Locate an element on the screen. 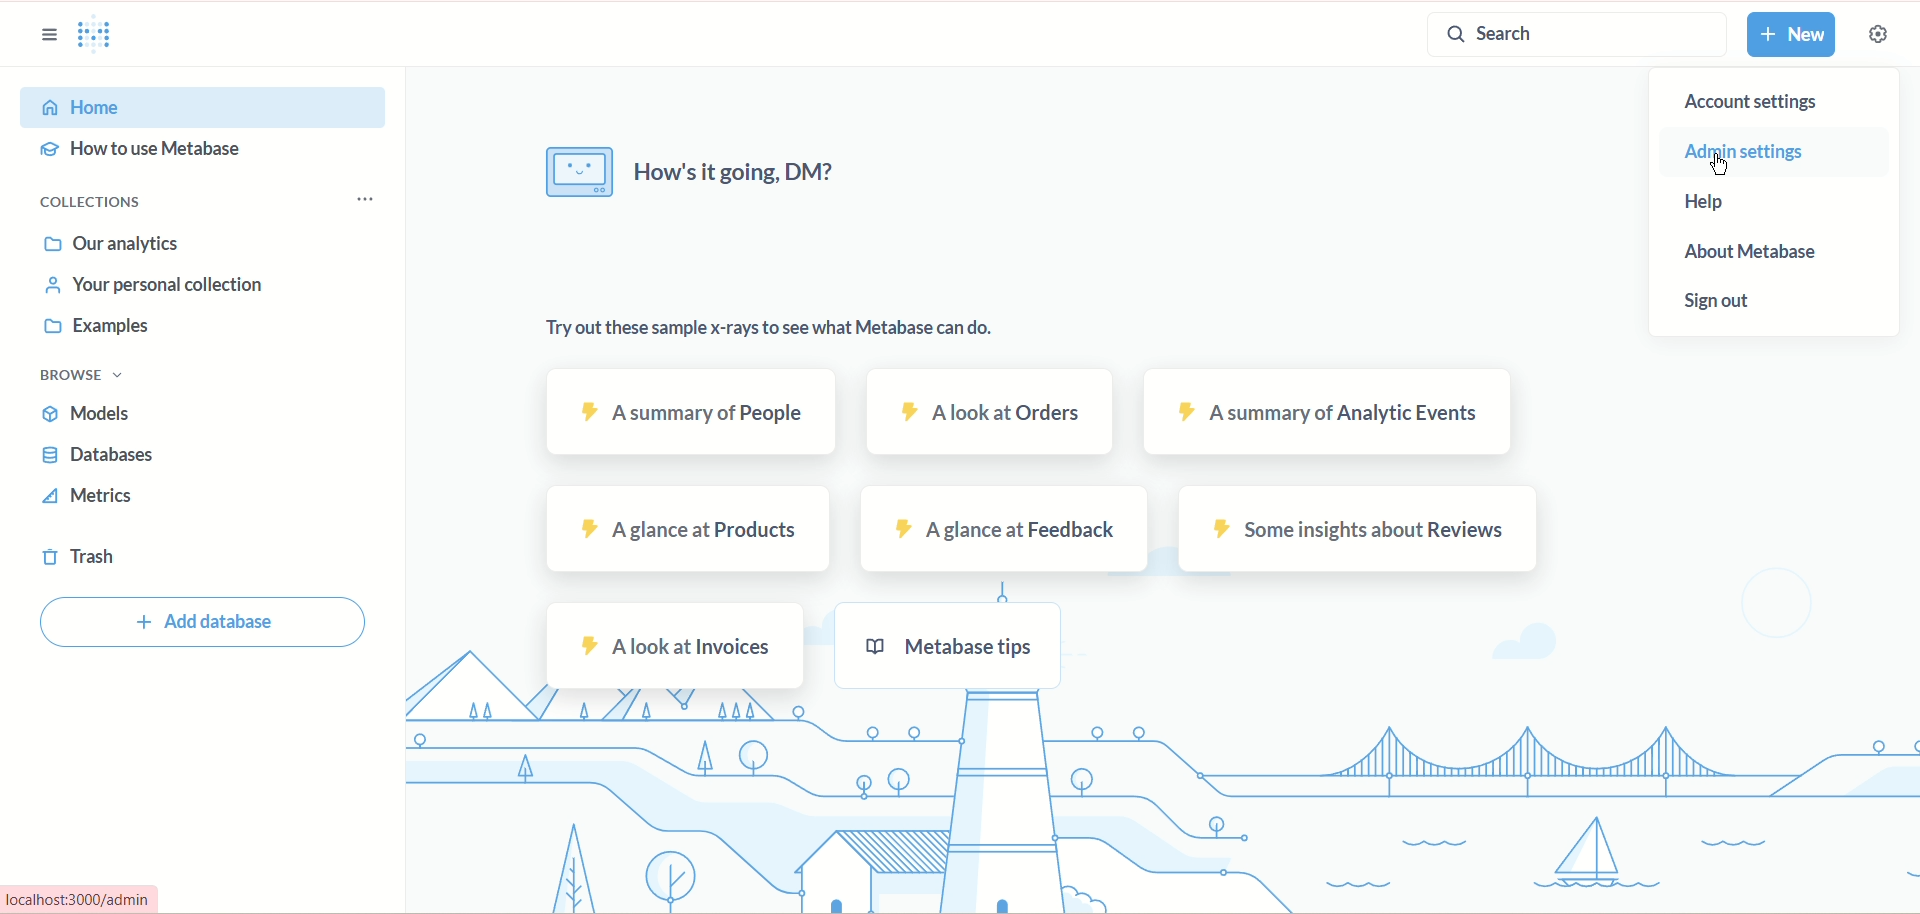 Image resolution: width=1920 pixels, height=914 pixels. search is located at coordinates (1576, 34).